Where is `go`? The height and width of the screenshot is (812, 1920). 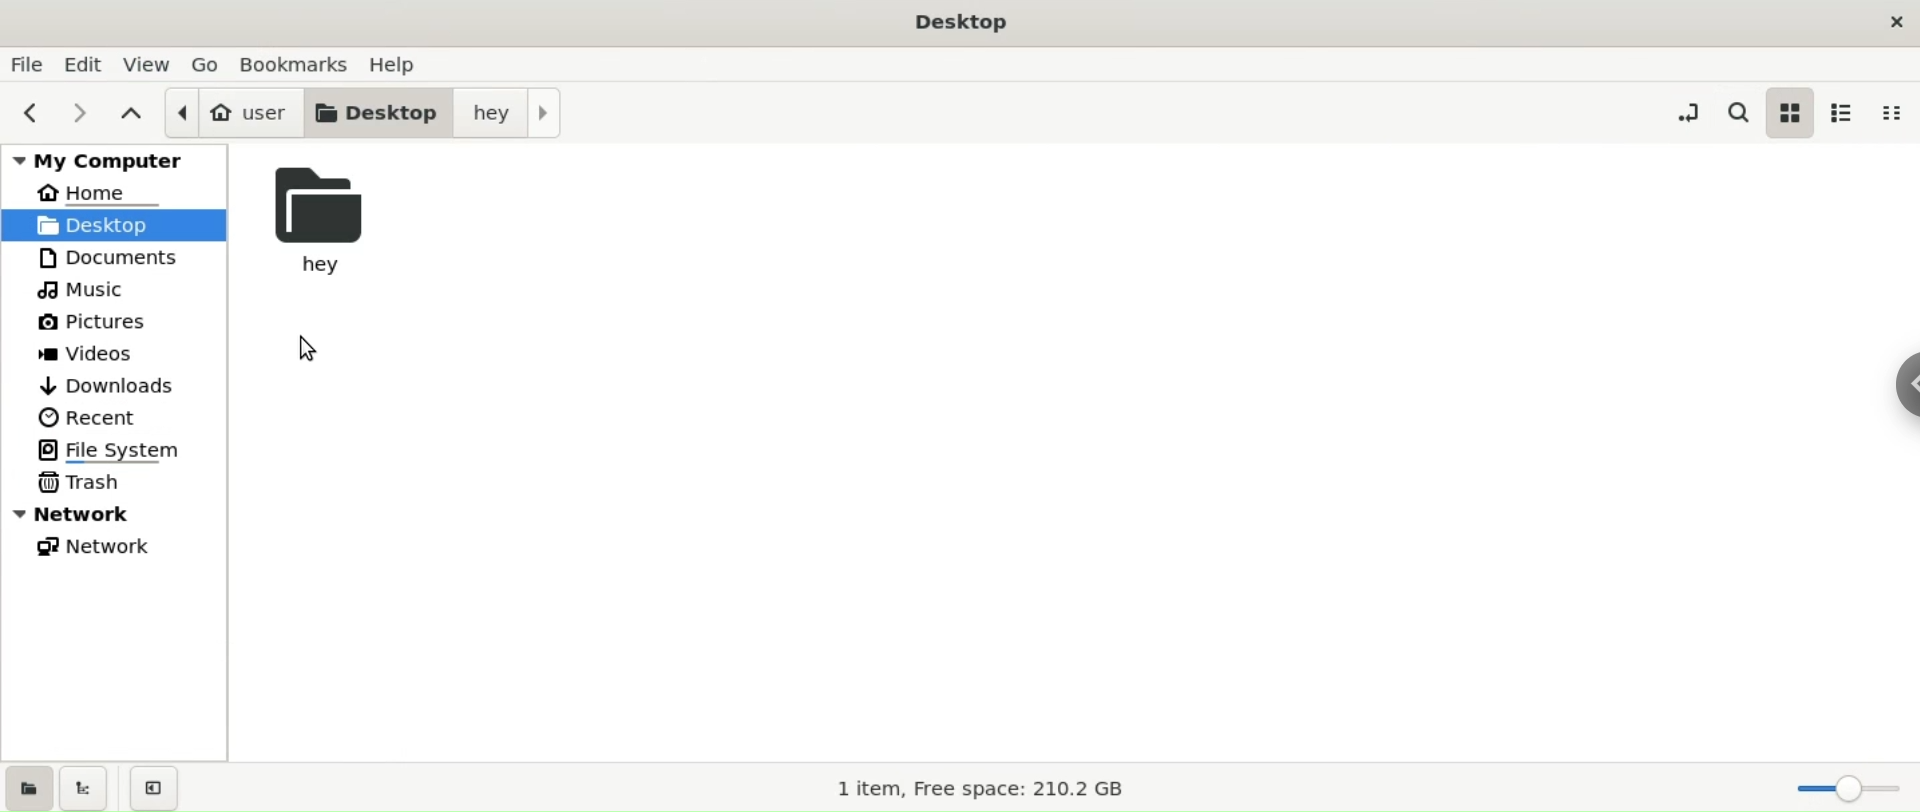
go is located at coordinates (210, 64).